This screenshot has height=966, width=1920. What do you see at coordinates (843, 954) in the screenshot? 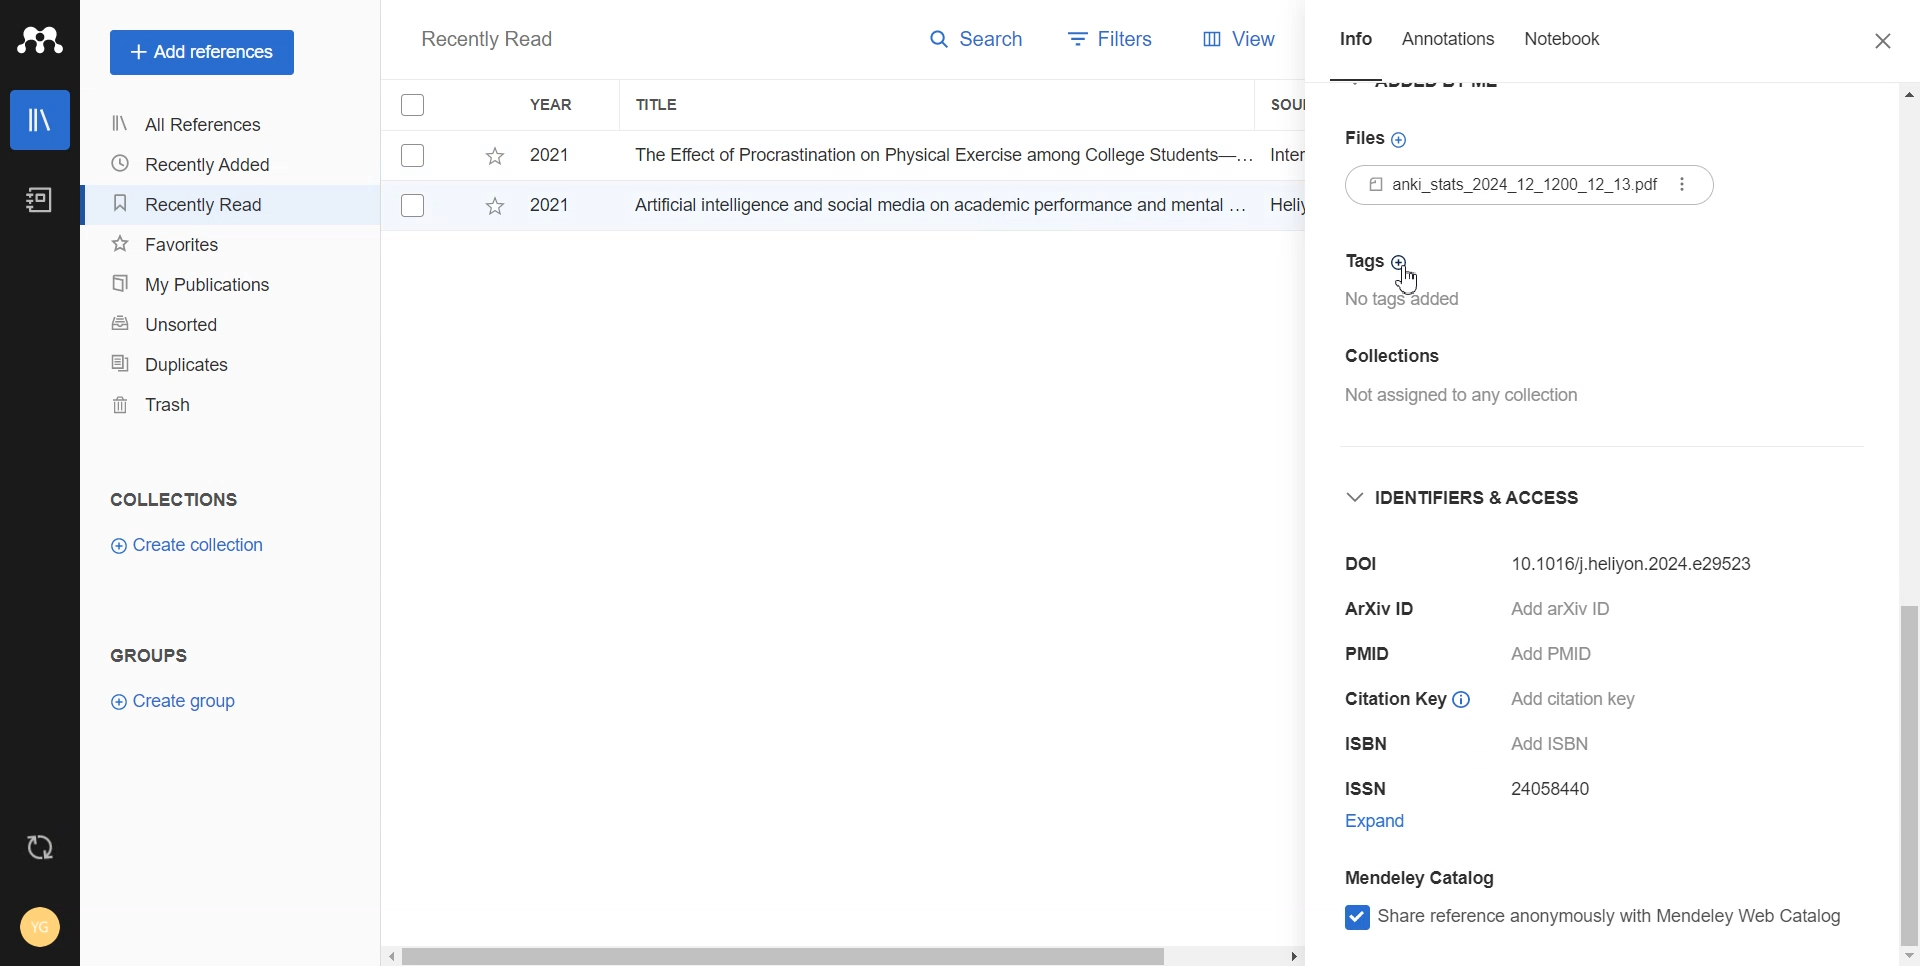
I see `Horizontal scroll bar` at bounding box center [843, 954].